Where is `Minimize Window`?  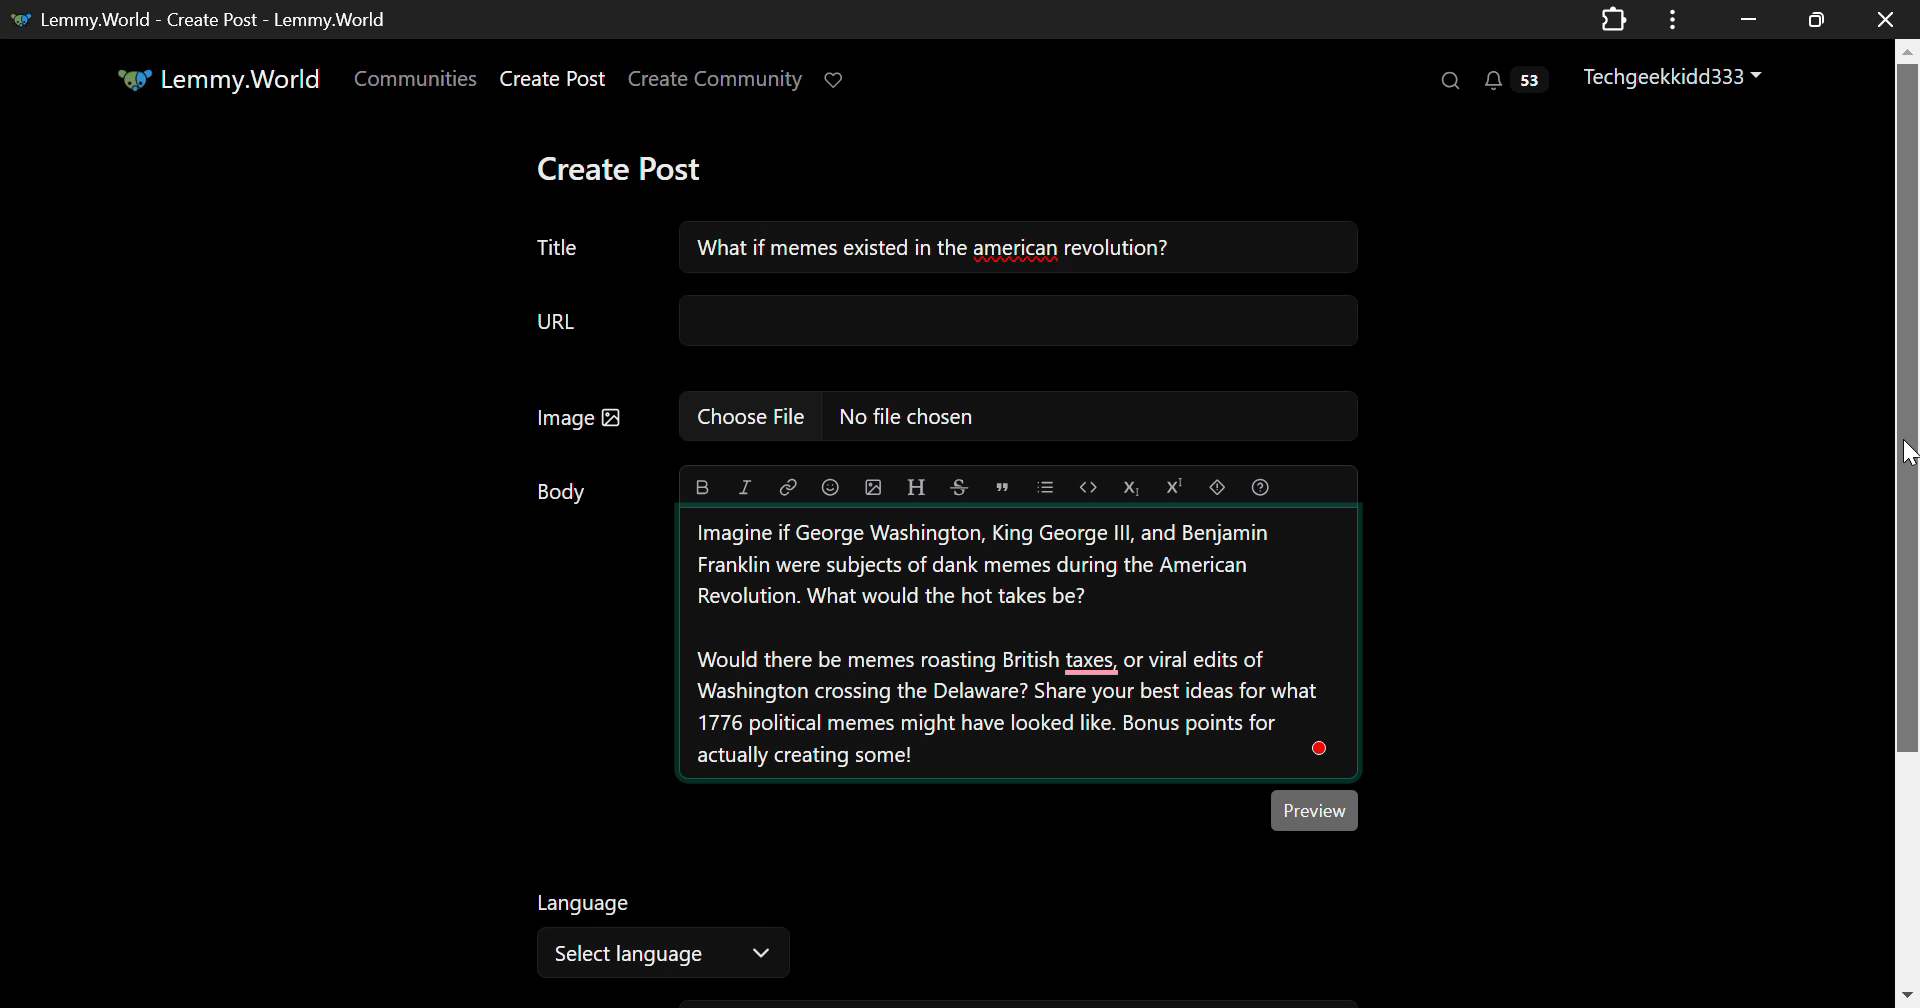 Minimize Window is located at coordinates (1813, 20).